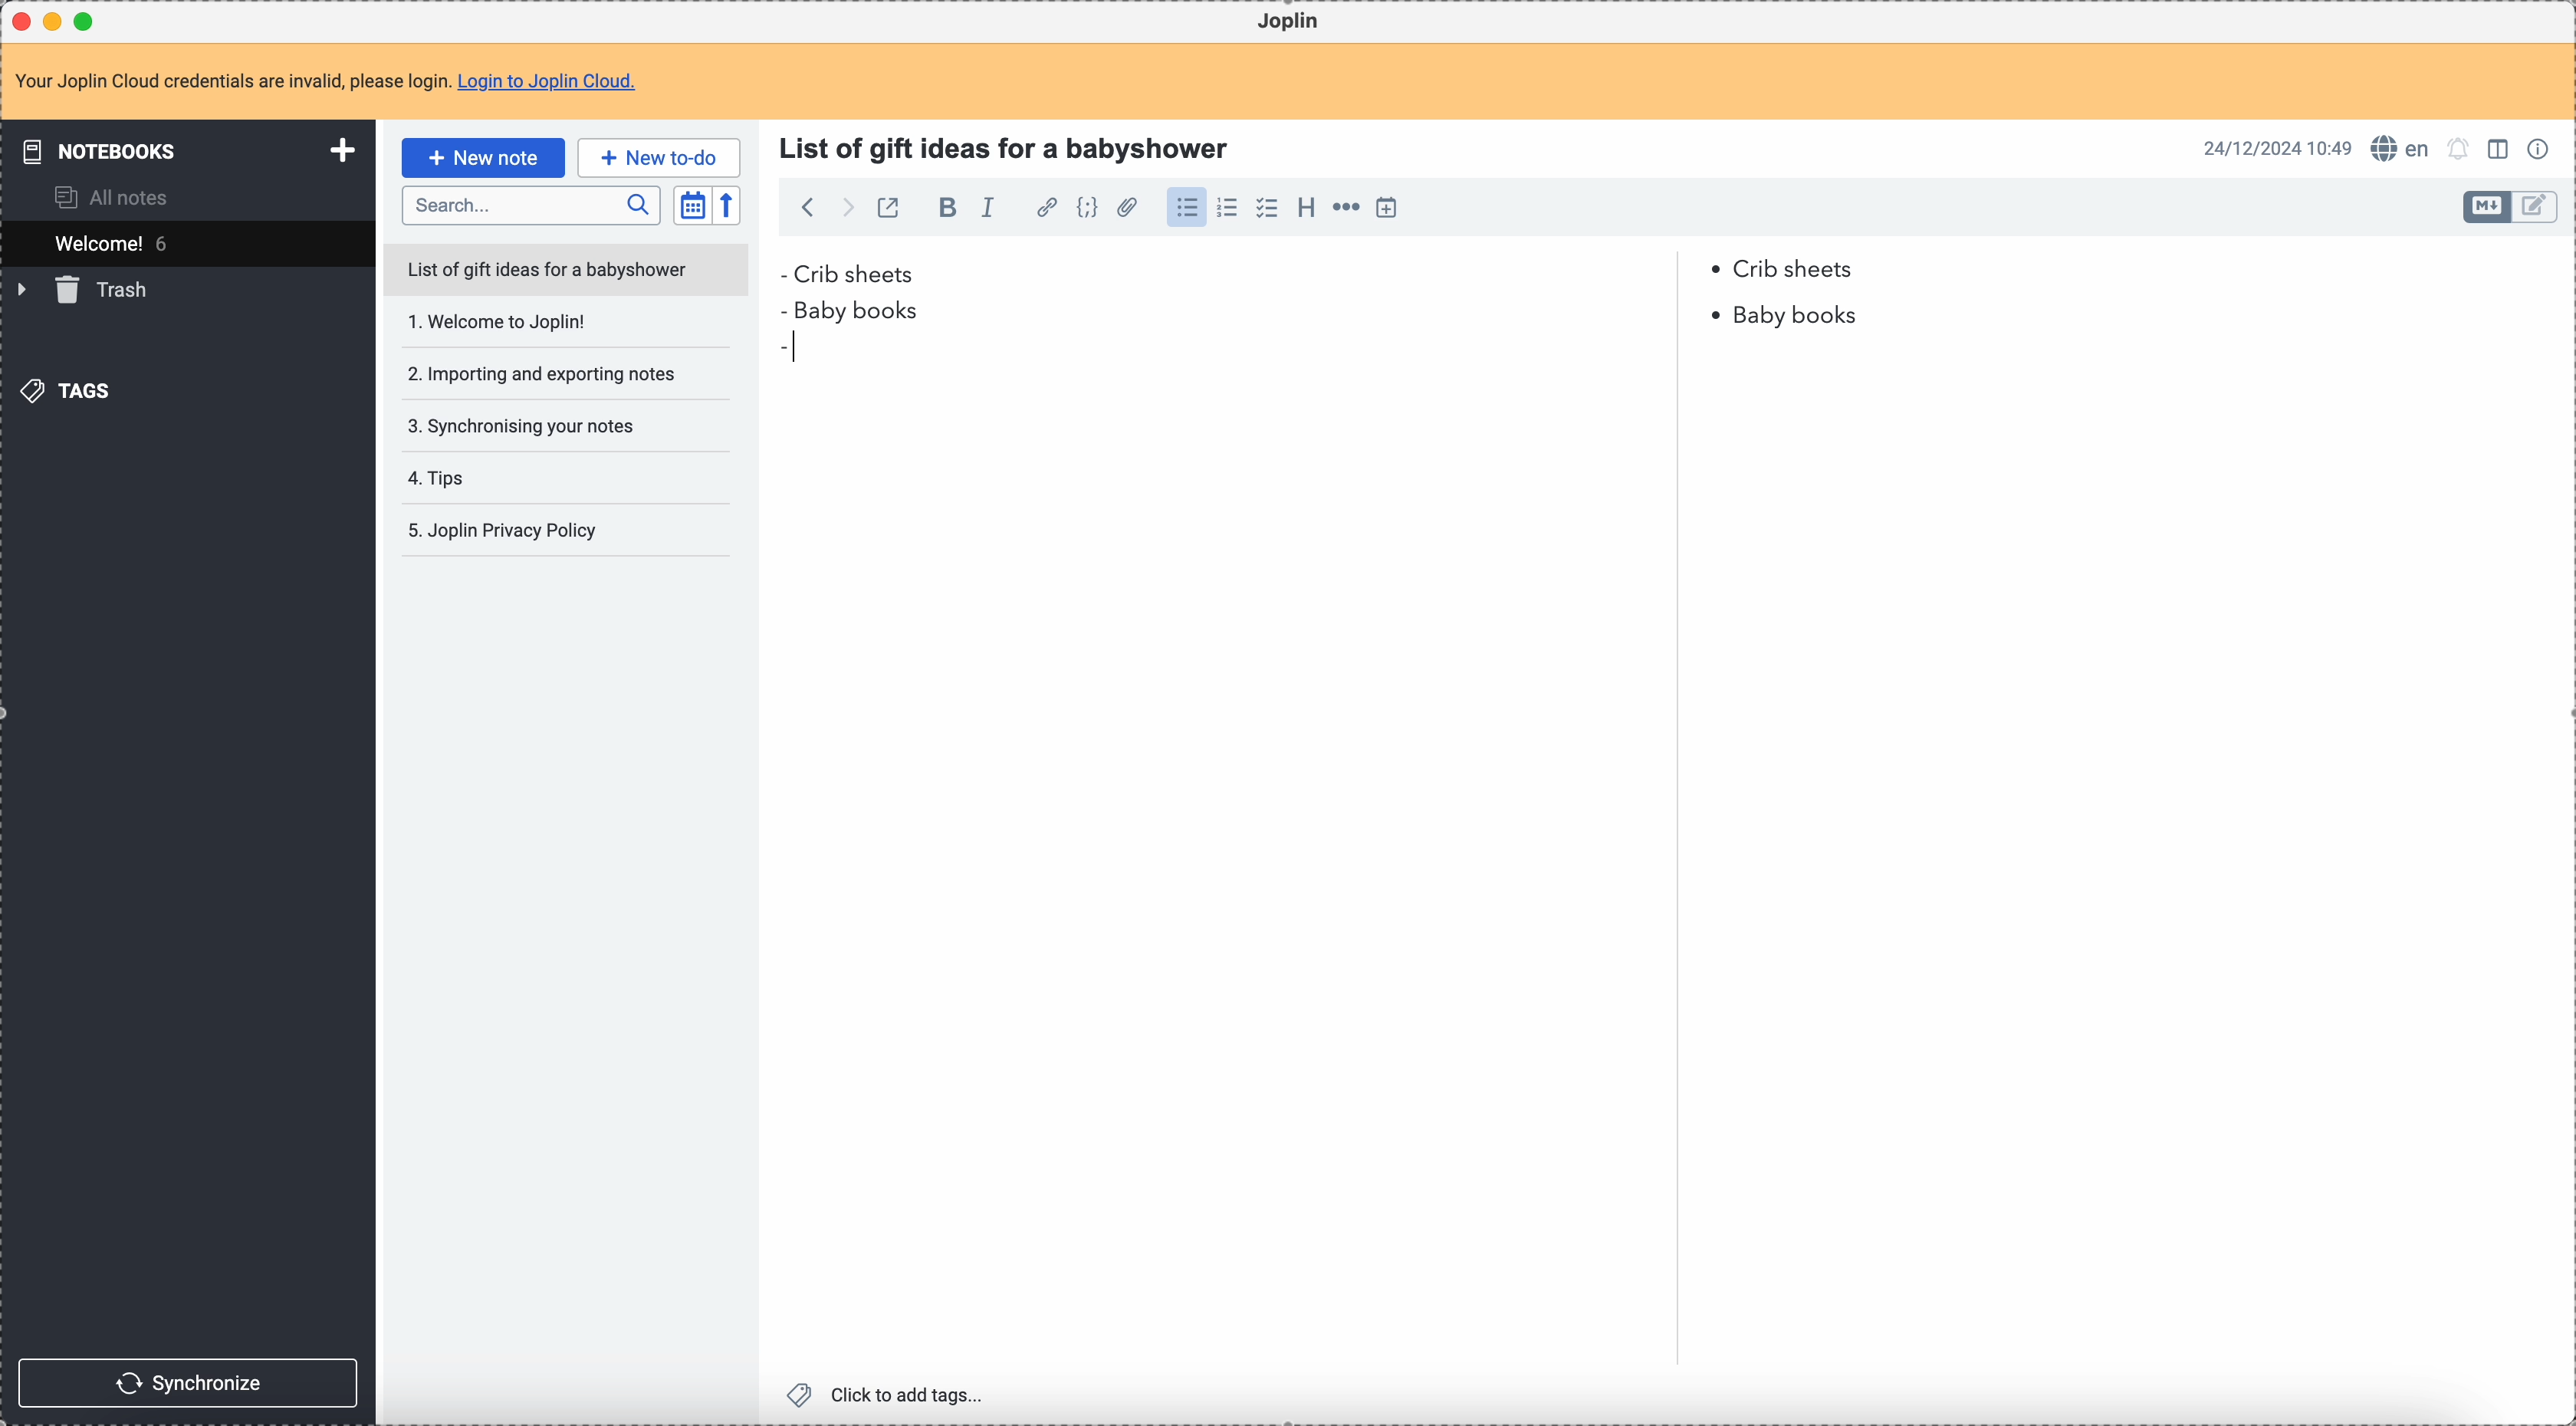 This screenshot has height=1426, width=2576. What do you see at coordinates (887, 207) in the screenshot?
I see `toggle external editing` at bounding box center [887, 207].